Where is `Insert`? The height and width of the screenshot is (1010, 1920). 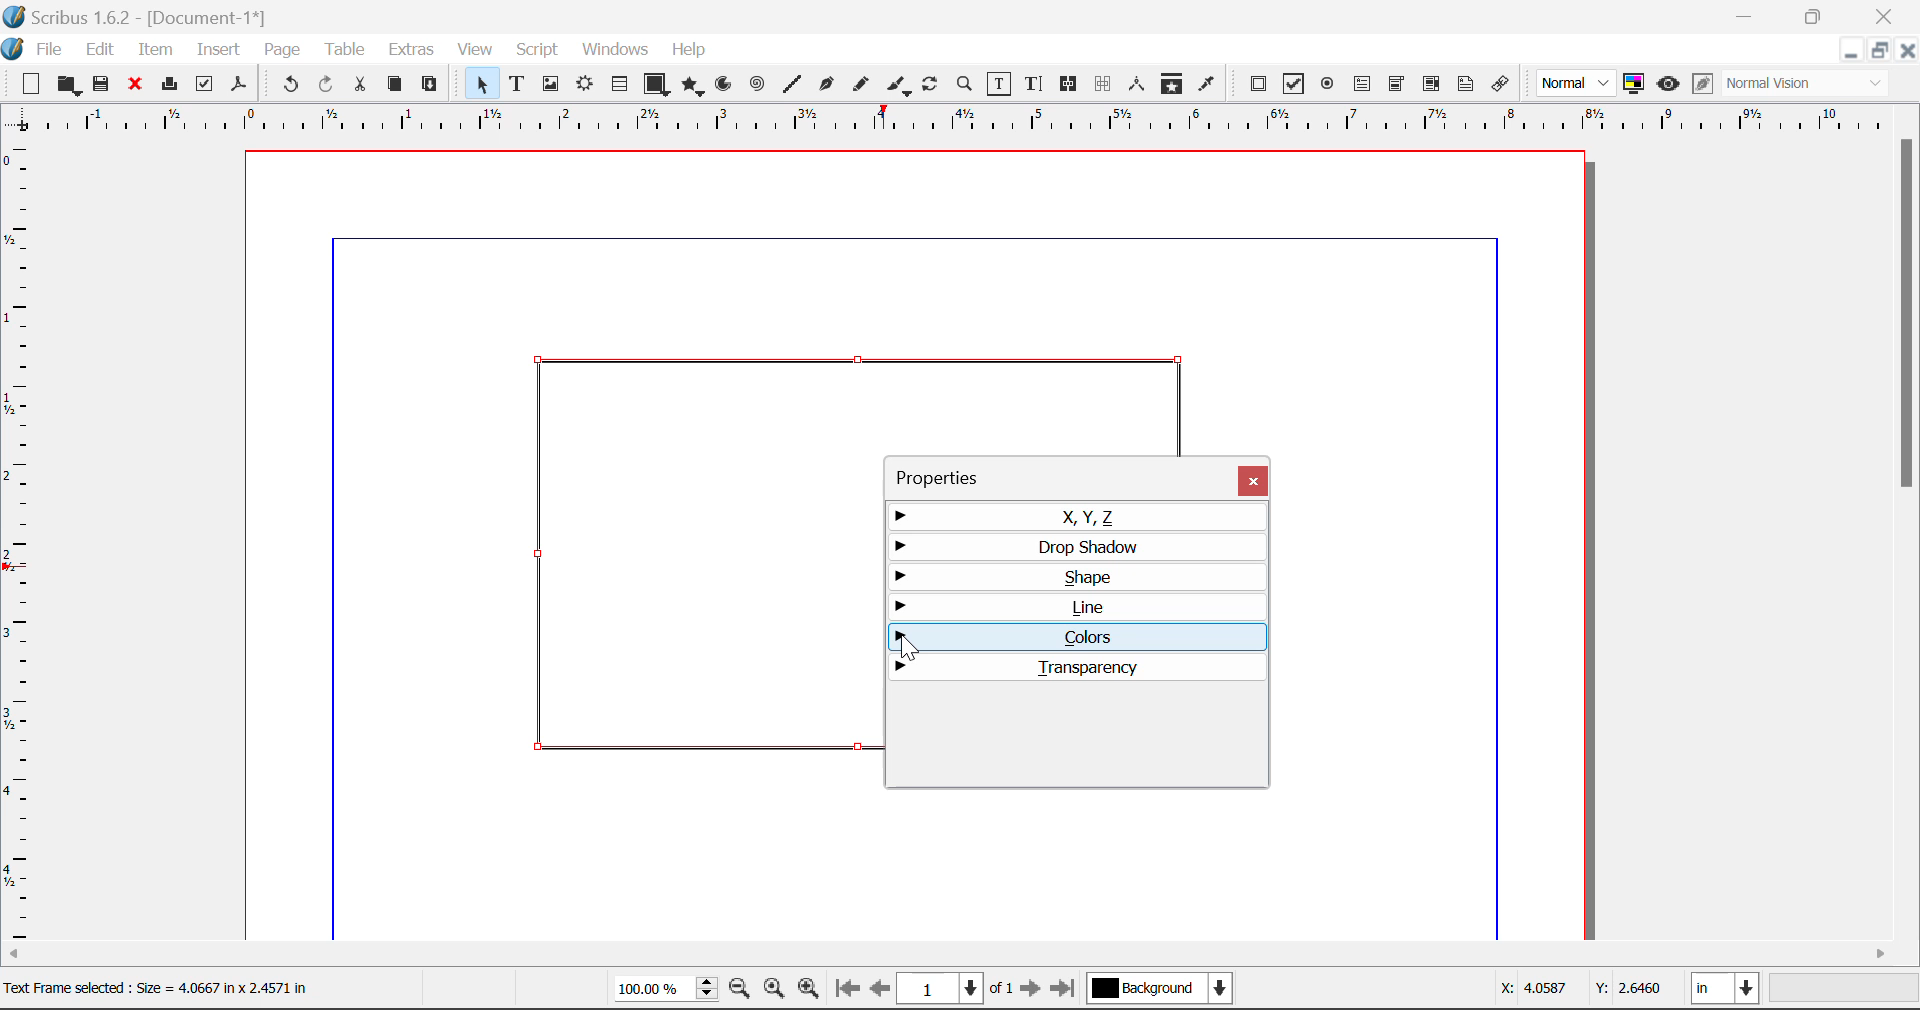
Insert is located at coordinates (217, 50).